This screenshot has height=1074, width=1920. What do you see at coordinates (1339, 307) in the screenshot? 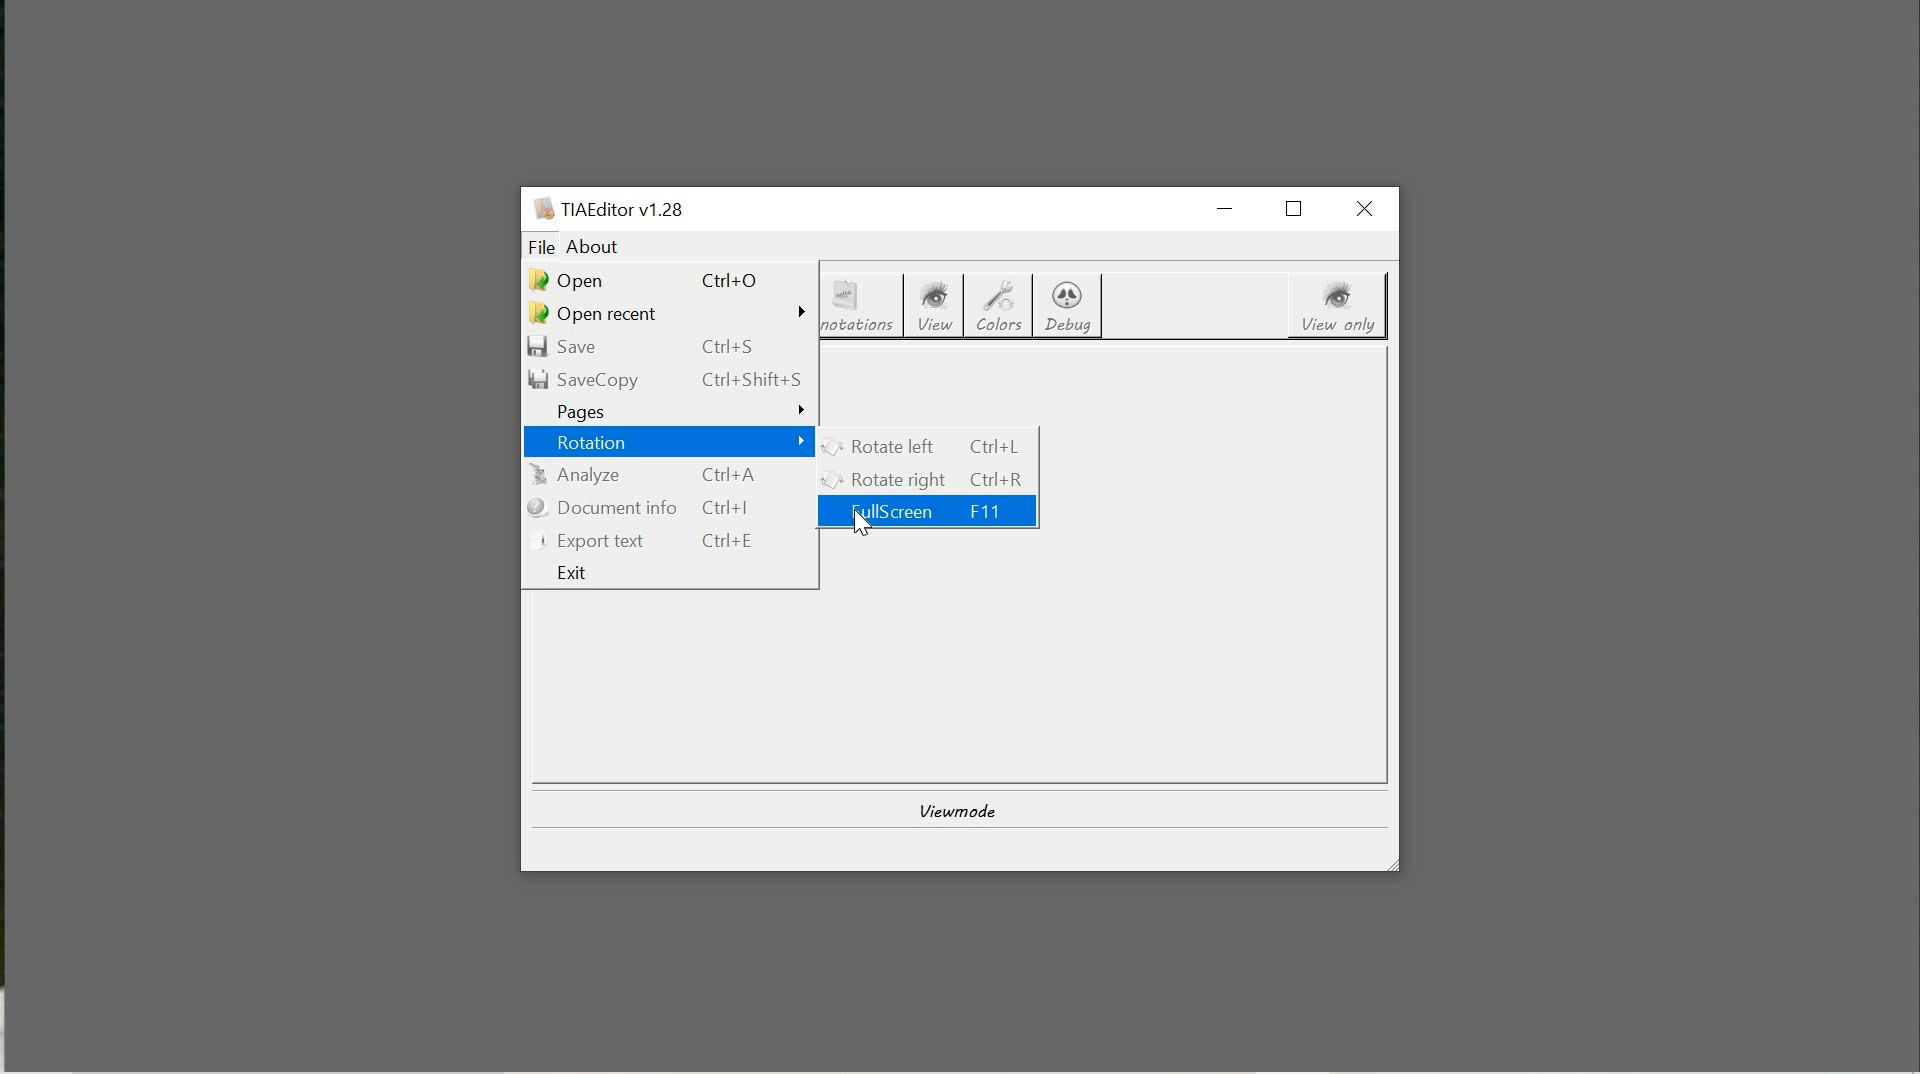
I see `view only` at bounding box center [1339, 307].